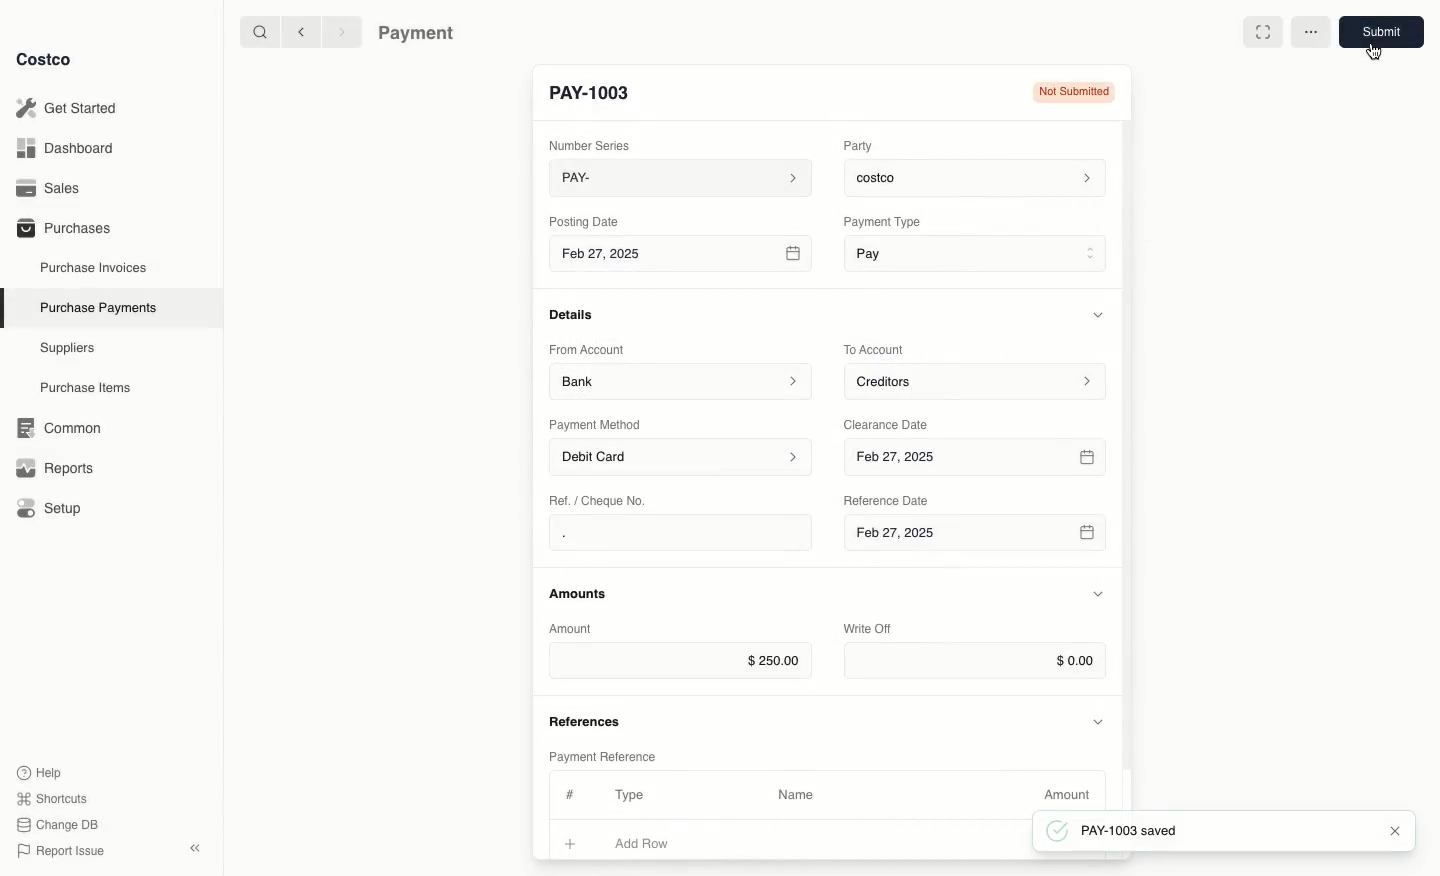  I want to click on Hide, so click(1101, 314).